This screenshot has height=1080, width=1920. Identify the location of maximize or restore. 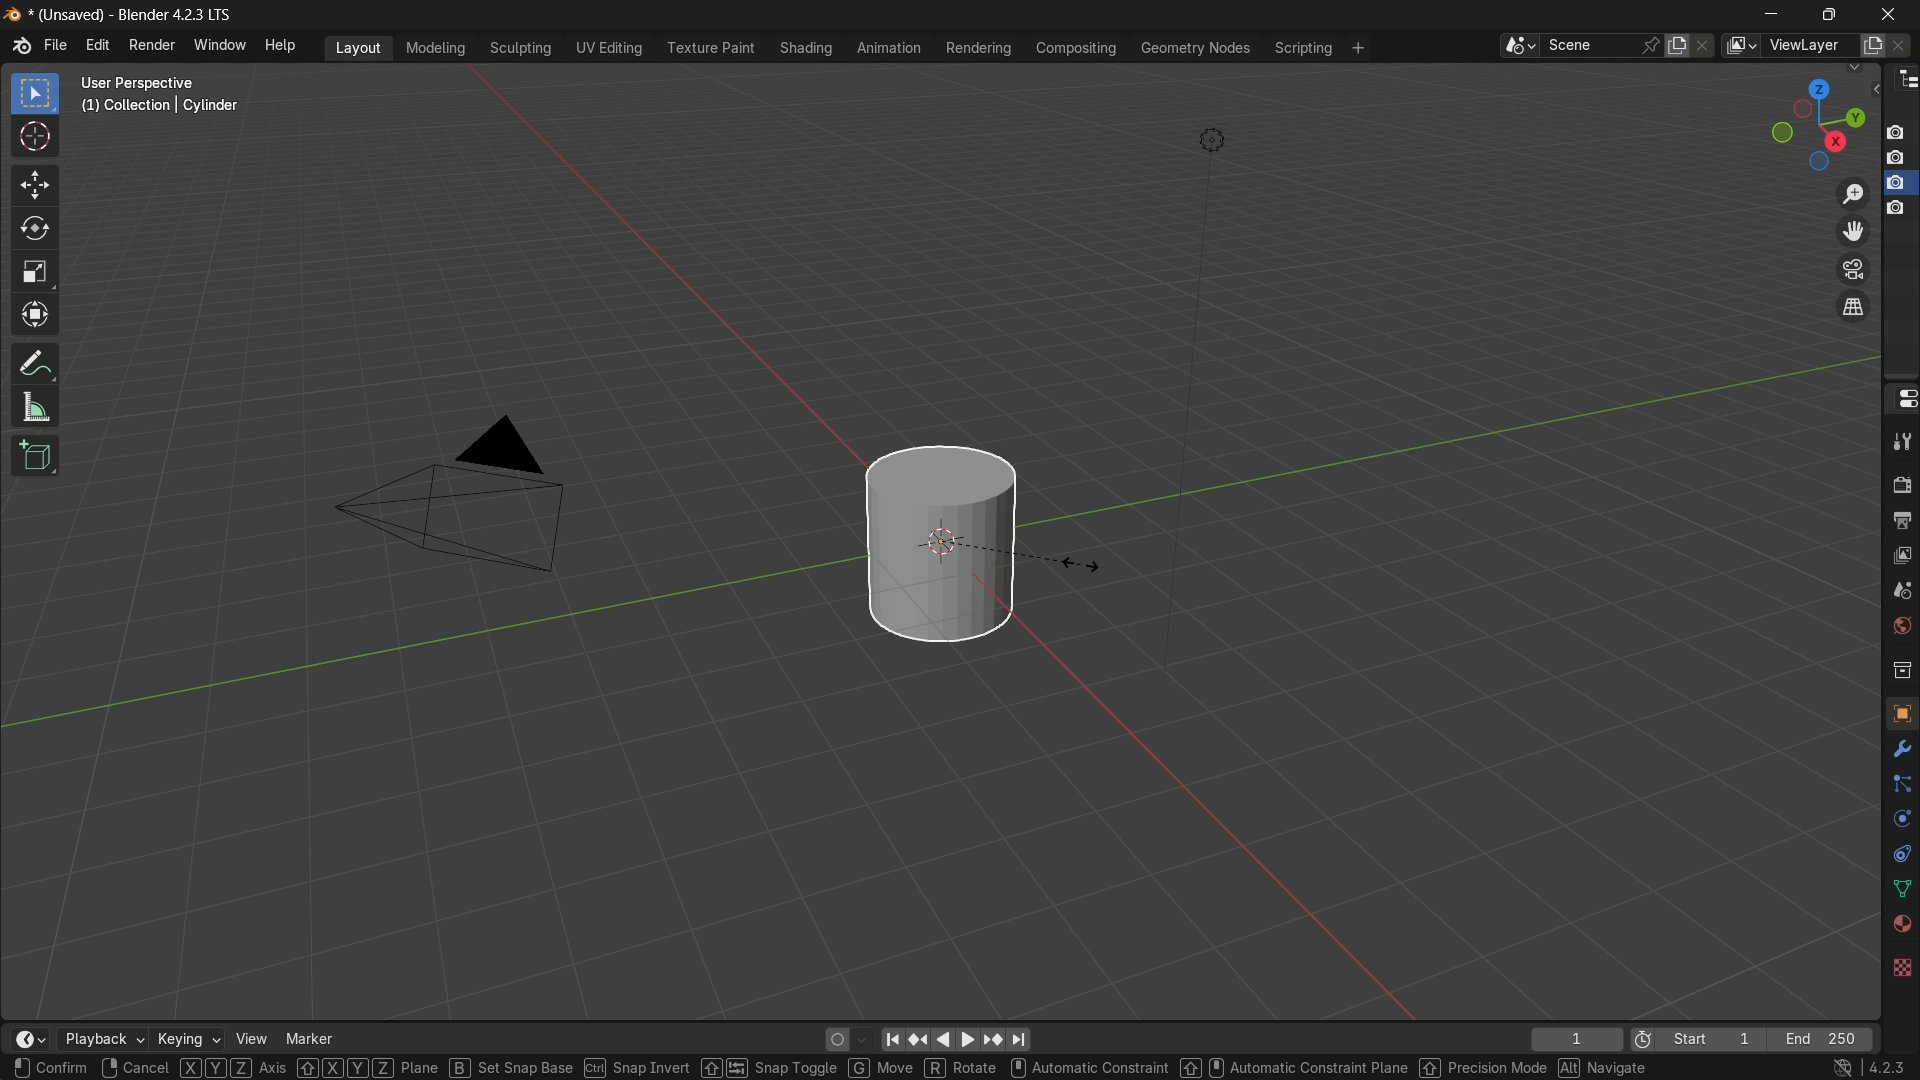
(1832, 13).